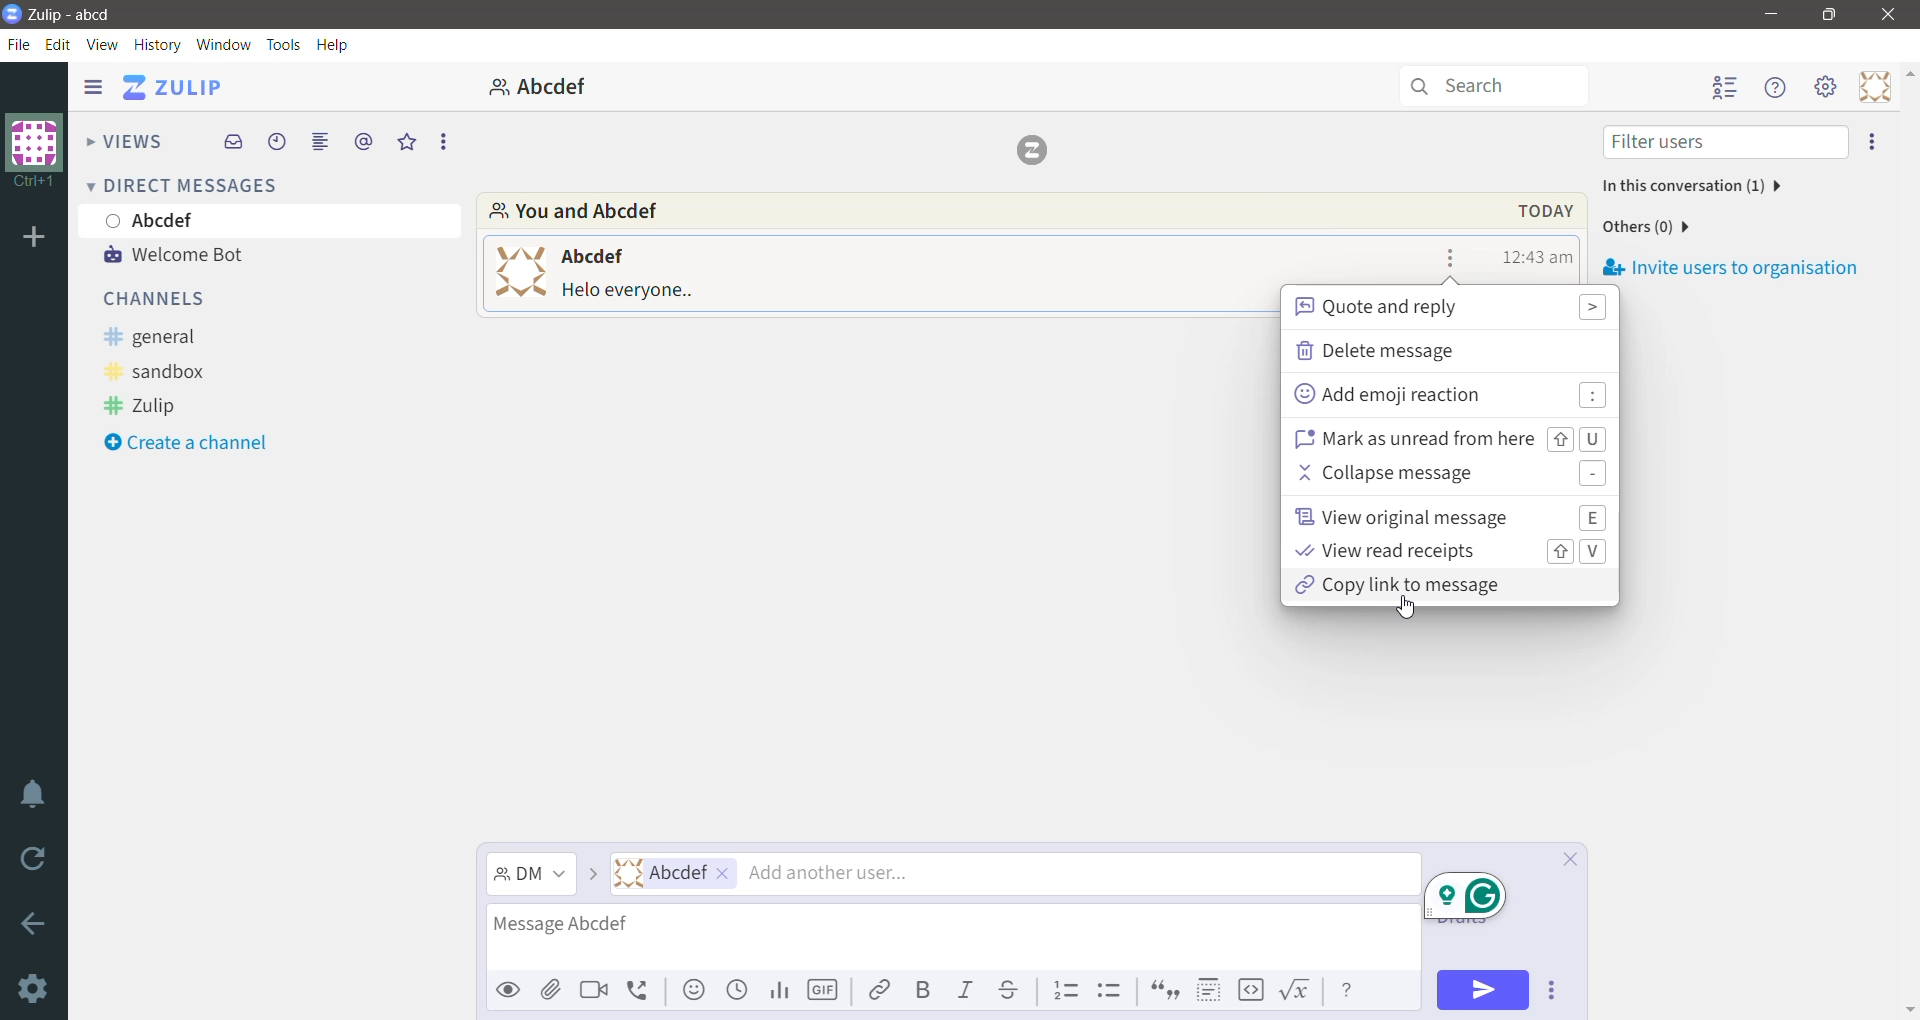 This screenshot has height=1020, width=1920. Describe the element at coordinates (61, 45) in the screenshot. I see `Edit` at that location.